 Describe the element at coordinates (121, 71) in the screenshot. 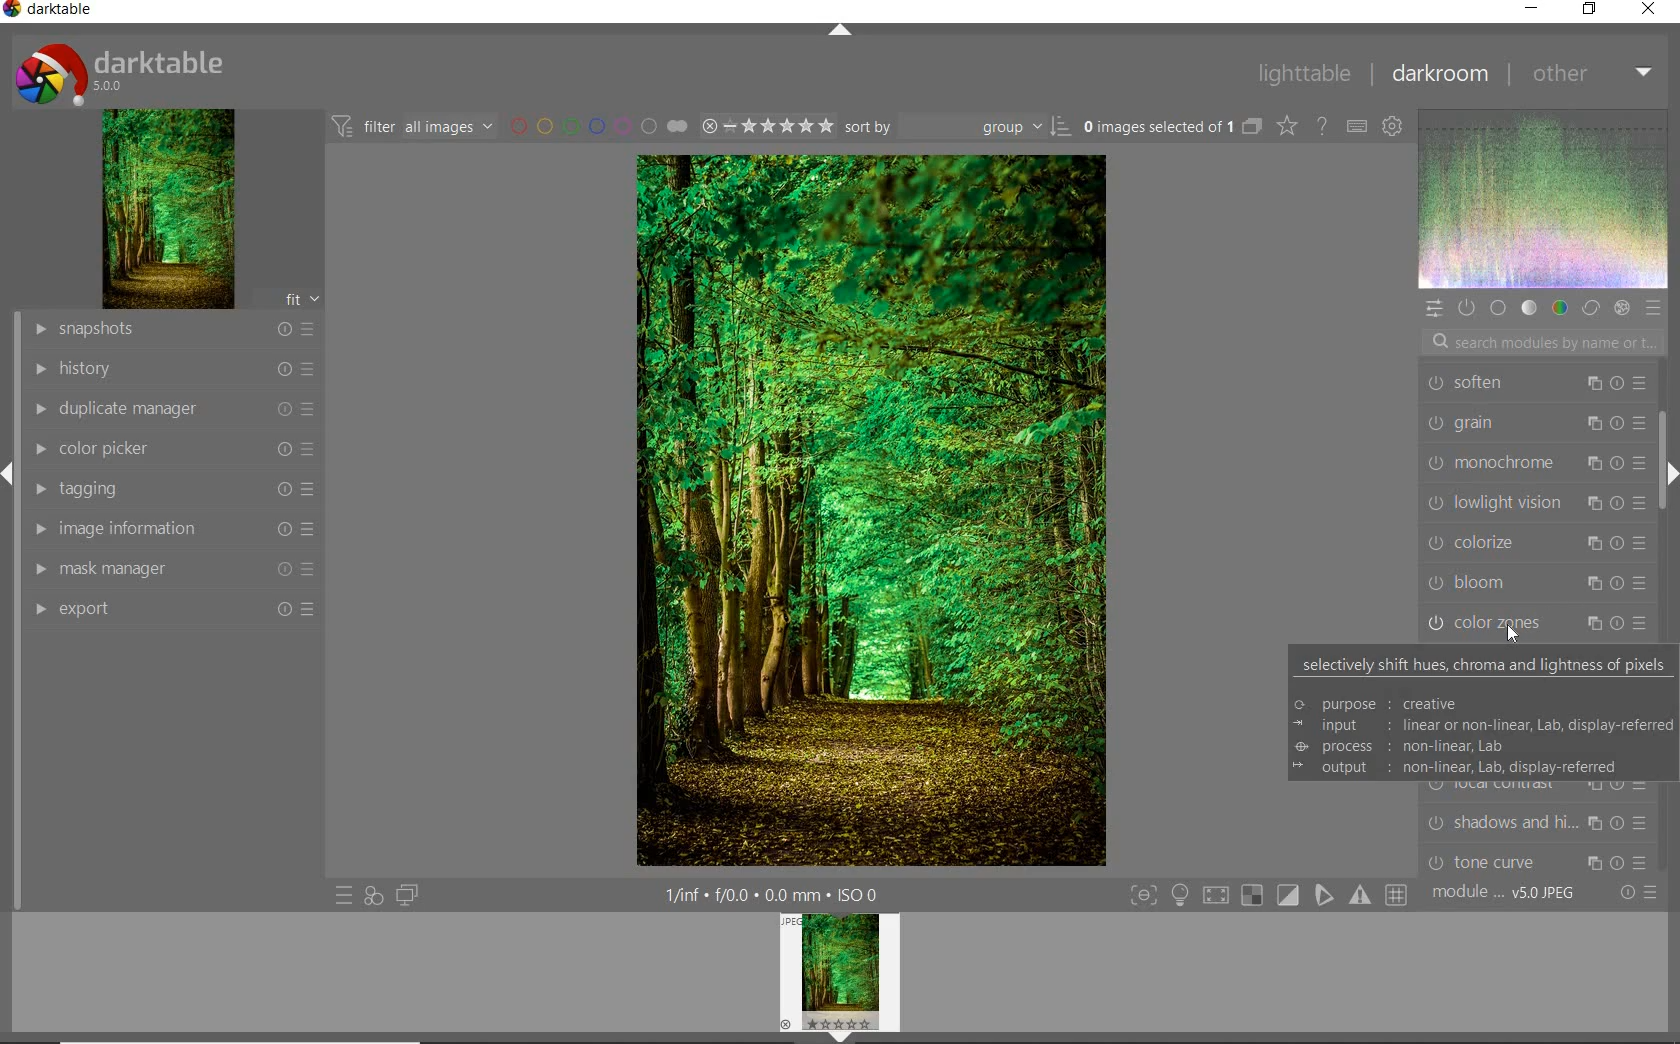

I see `SYSTEM LOGO & NAME` at that location.